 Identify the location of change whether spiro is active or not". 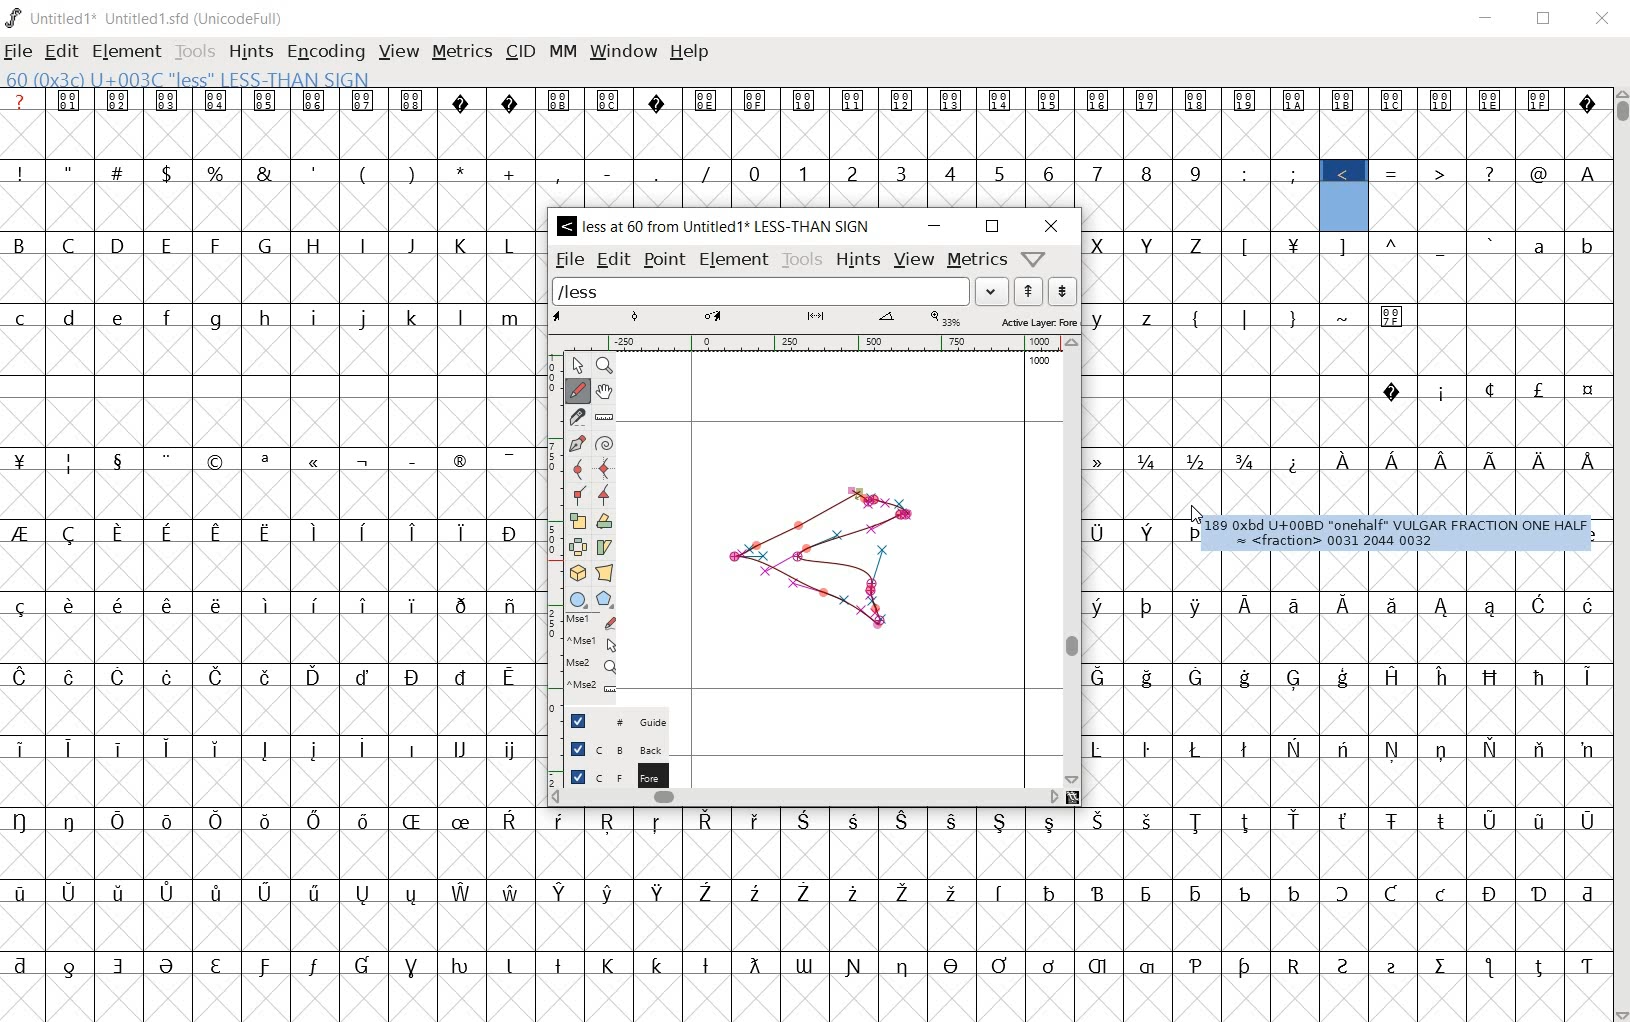
(603, 442).